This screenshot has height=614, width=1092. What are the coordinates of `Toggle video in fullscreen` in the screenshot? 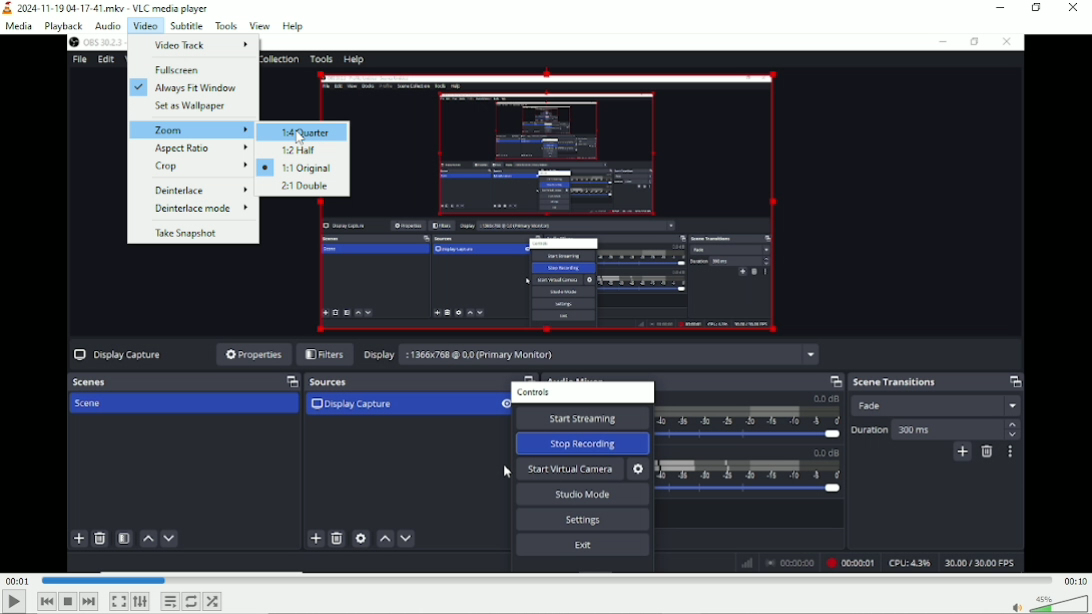 It's located at (118, 601).